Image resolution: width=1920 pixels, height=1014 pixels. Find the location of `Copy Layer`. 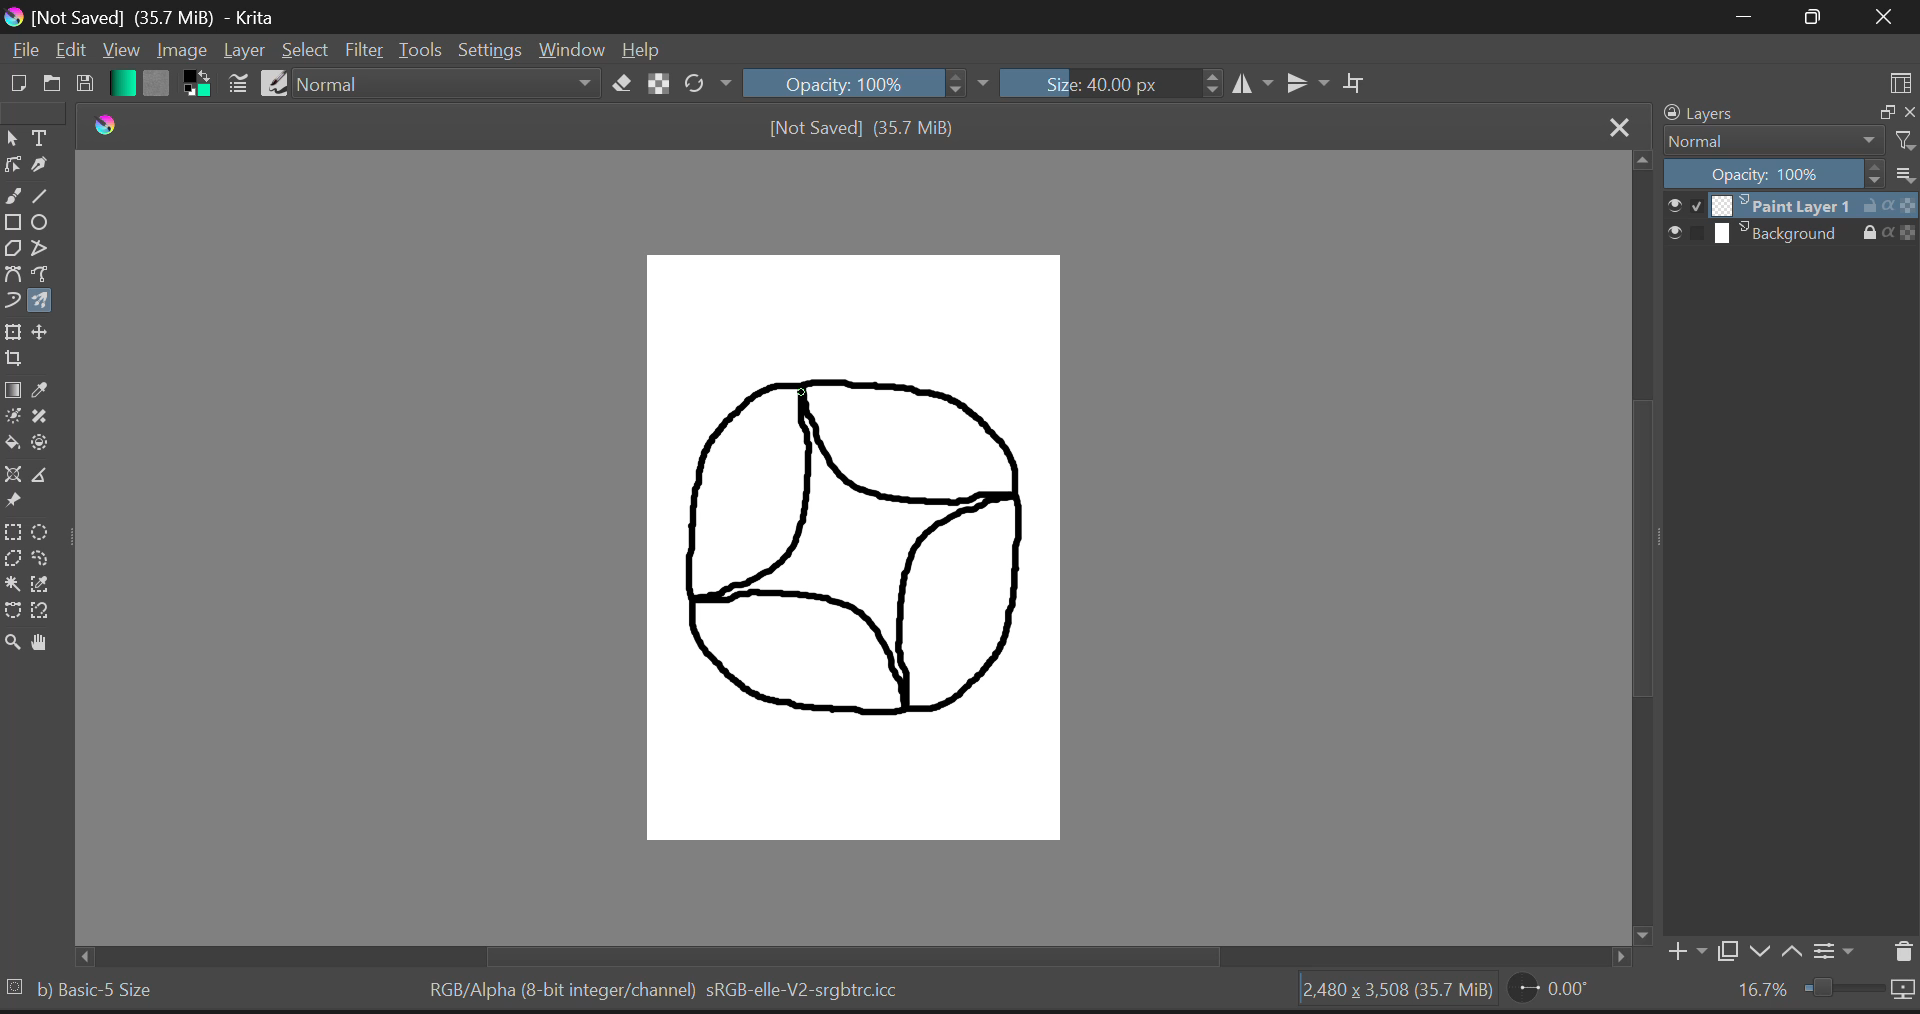

Copy Layer is located at coordinates (1729, 951).